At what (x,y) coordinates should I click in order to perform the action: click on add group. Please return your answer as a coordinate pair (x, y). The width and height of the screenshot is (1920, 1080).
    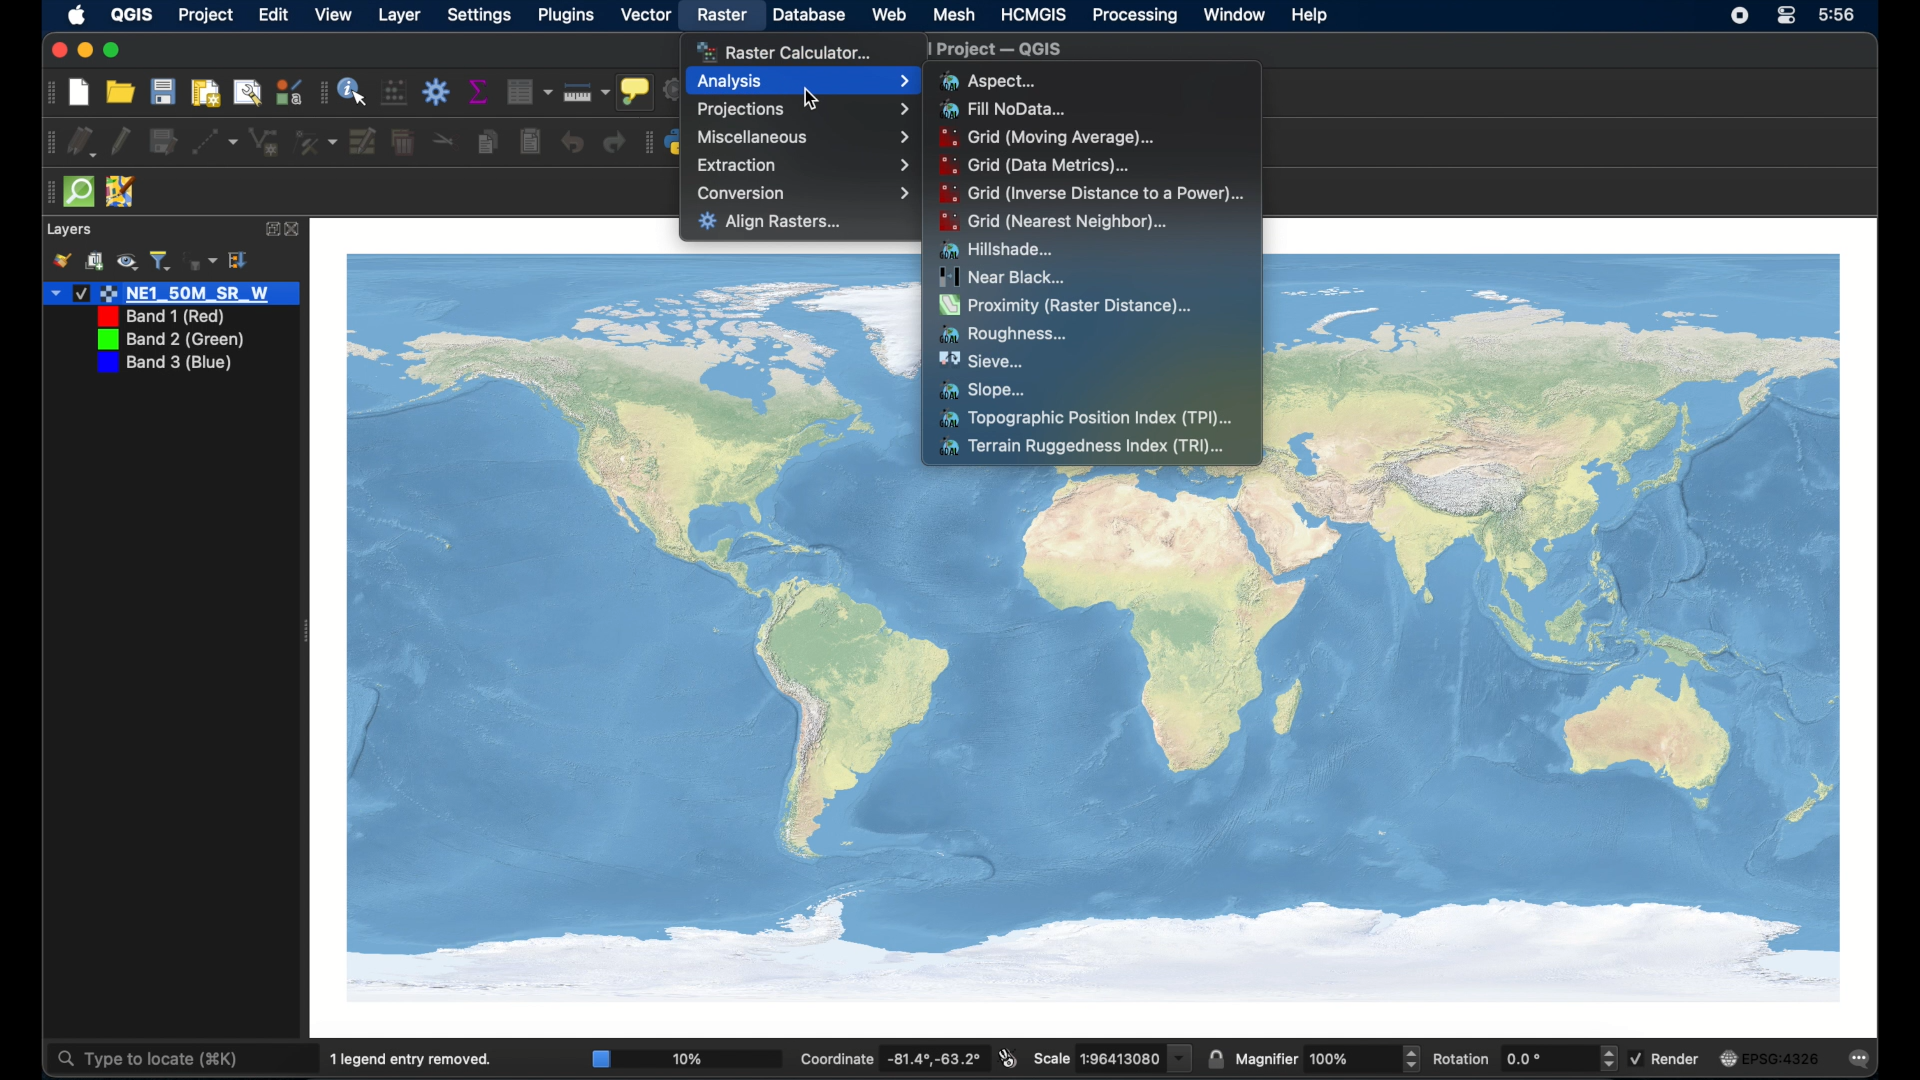
    Looking at the image, I should click on (95, 260).